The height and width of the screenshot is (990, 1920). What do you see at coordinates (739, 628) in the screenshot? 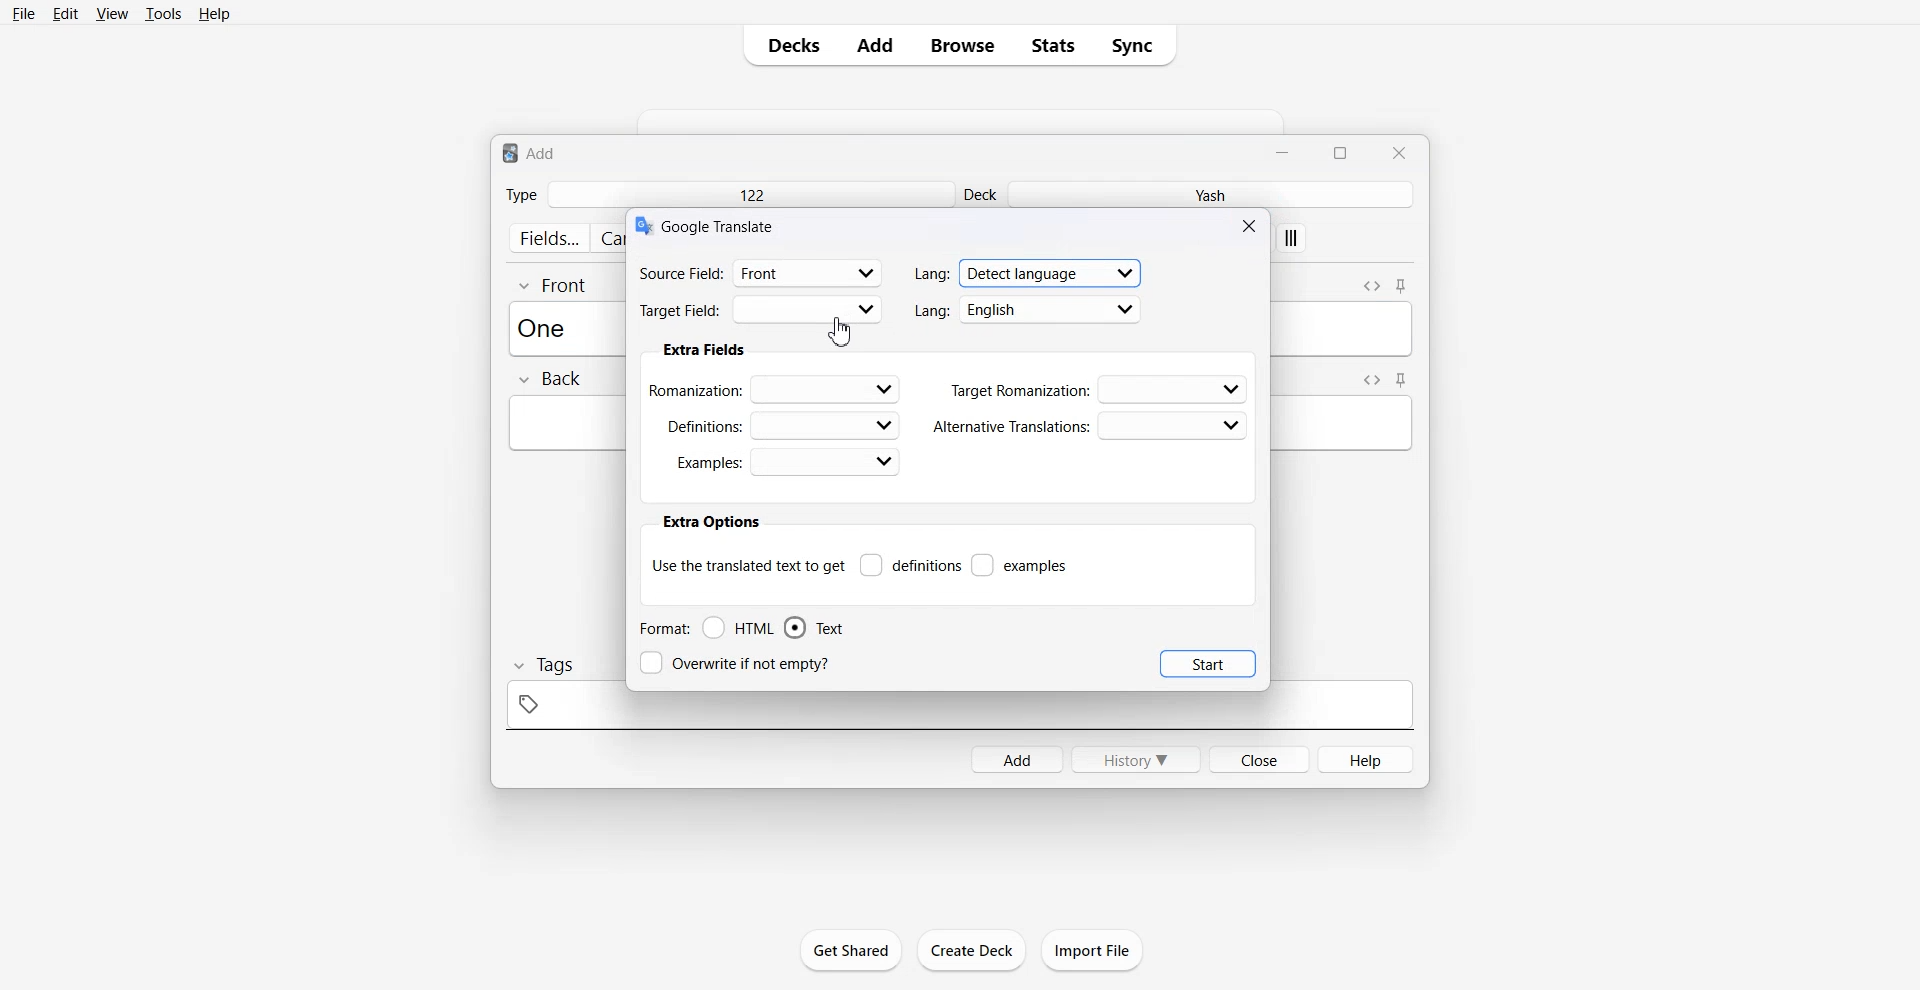
I see `HTML` at bounding box center [739, 628].